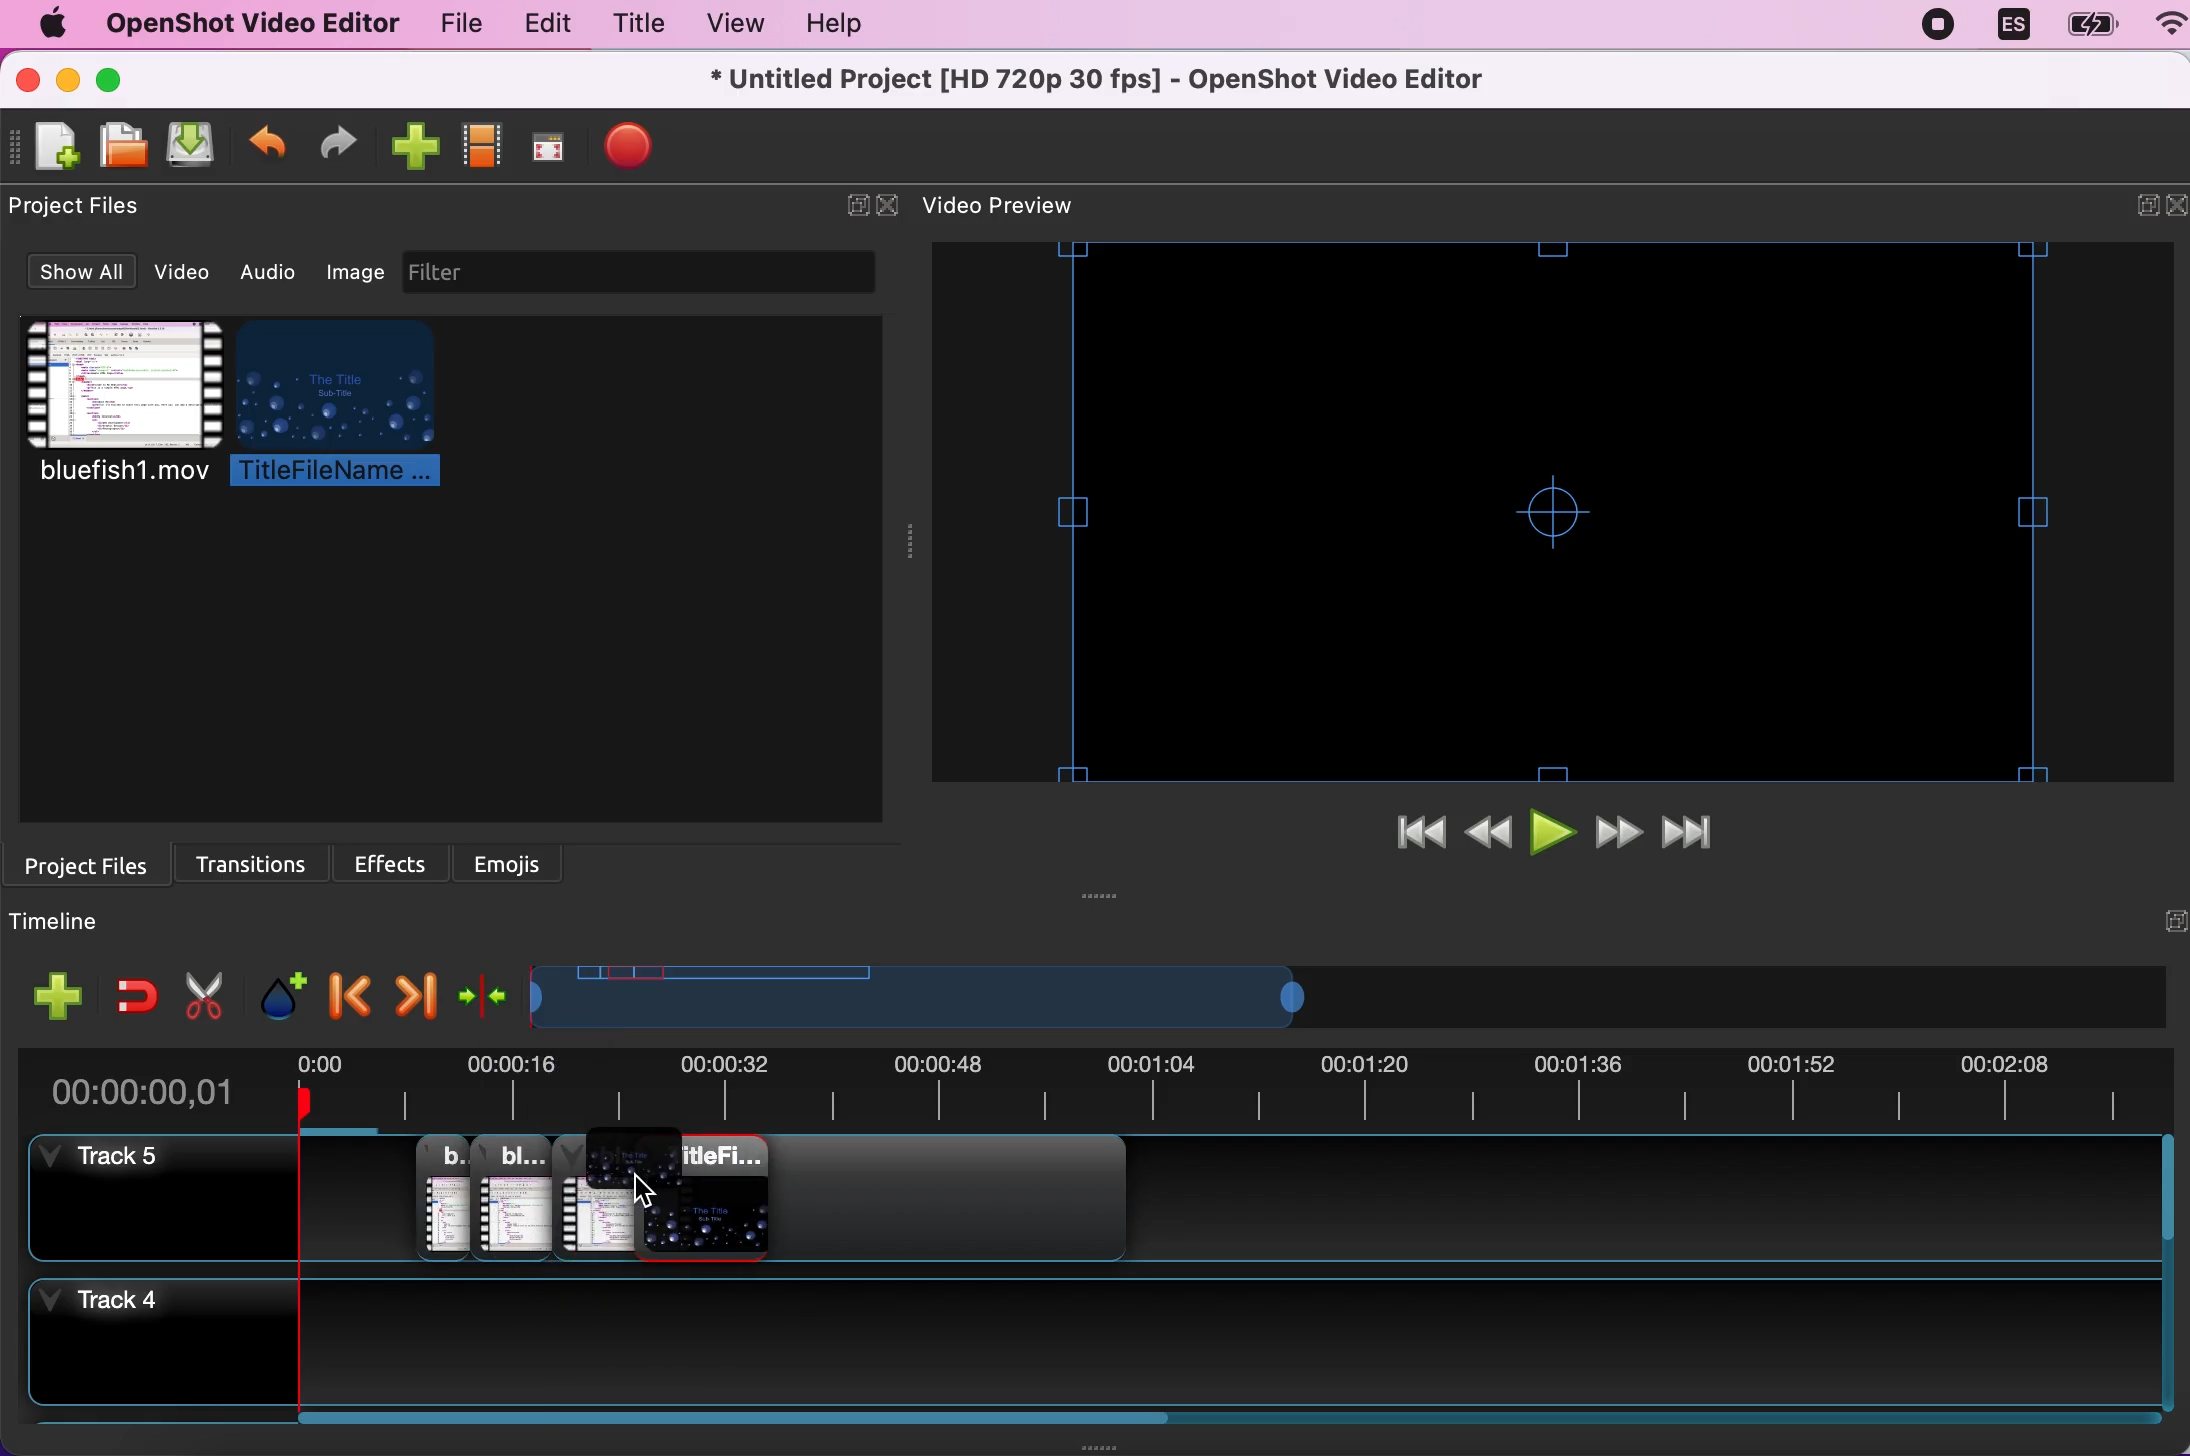  Describe the element at coordinates (1621, 835) in the screenshot. I see `fast forward` at that location.